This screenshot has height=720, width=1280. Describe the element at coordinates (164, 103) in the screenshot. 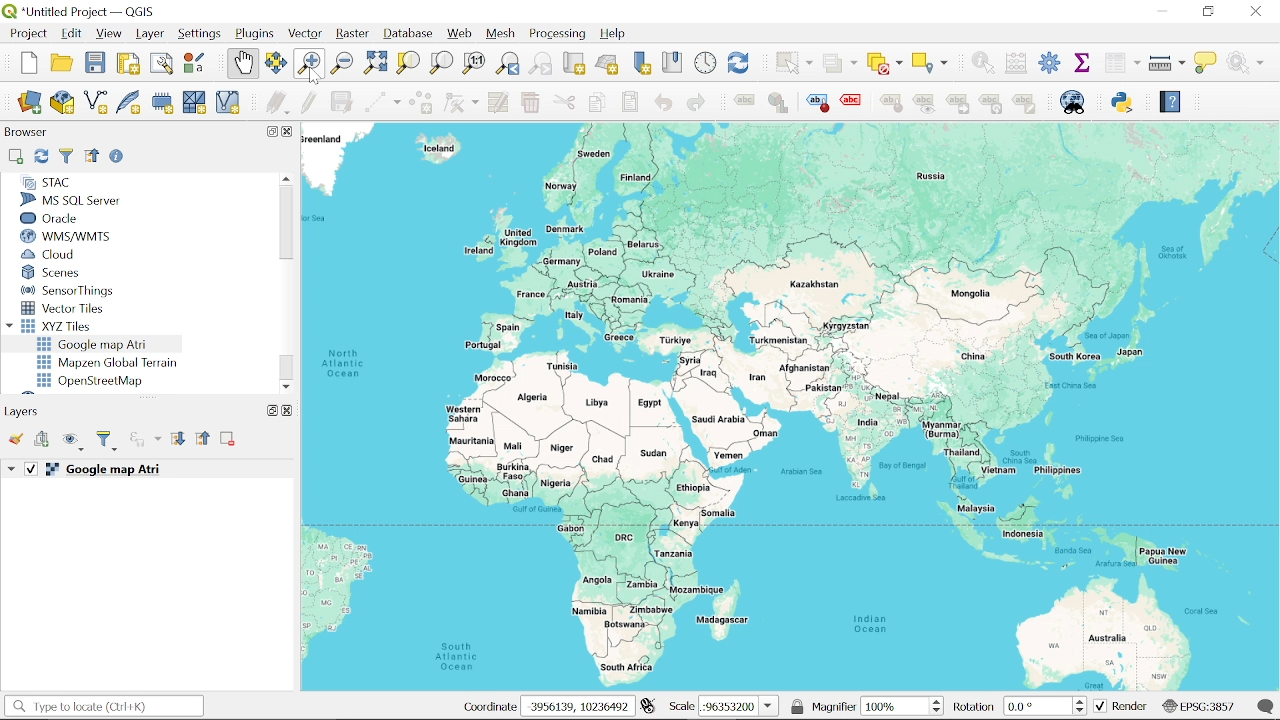

I see `New temporary layer` at that location.